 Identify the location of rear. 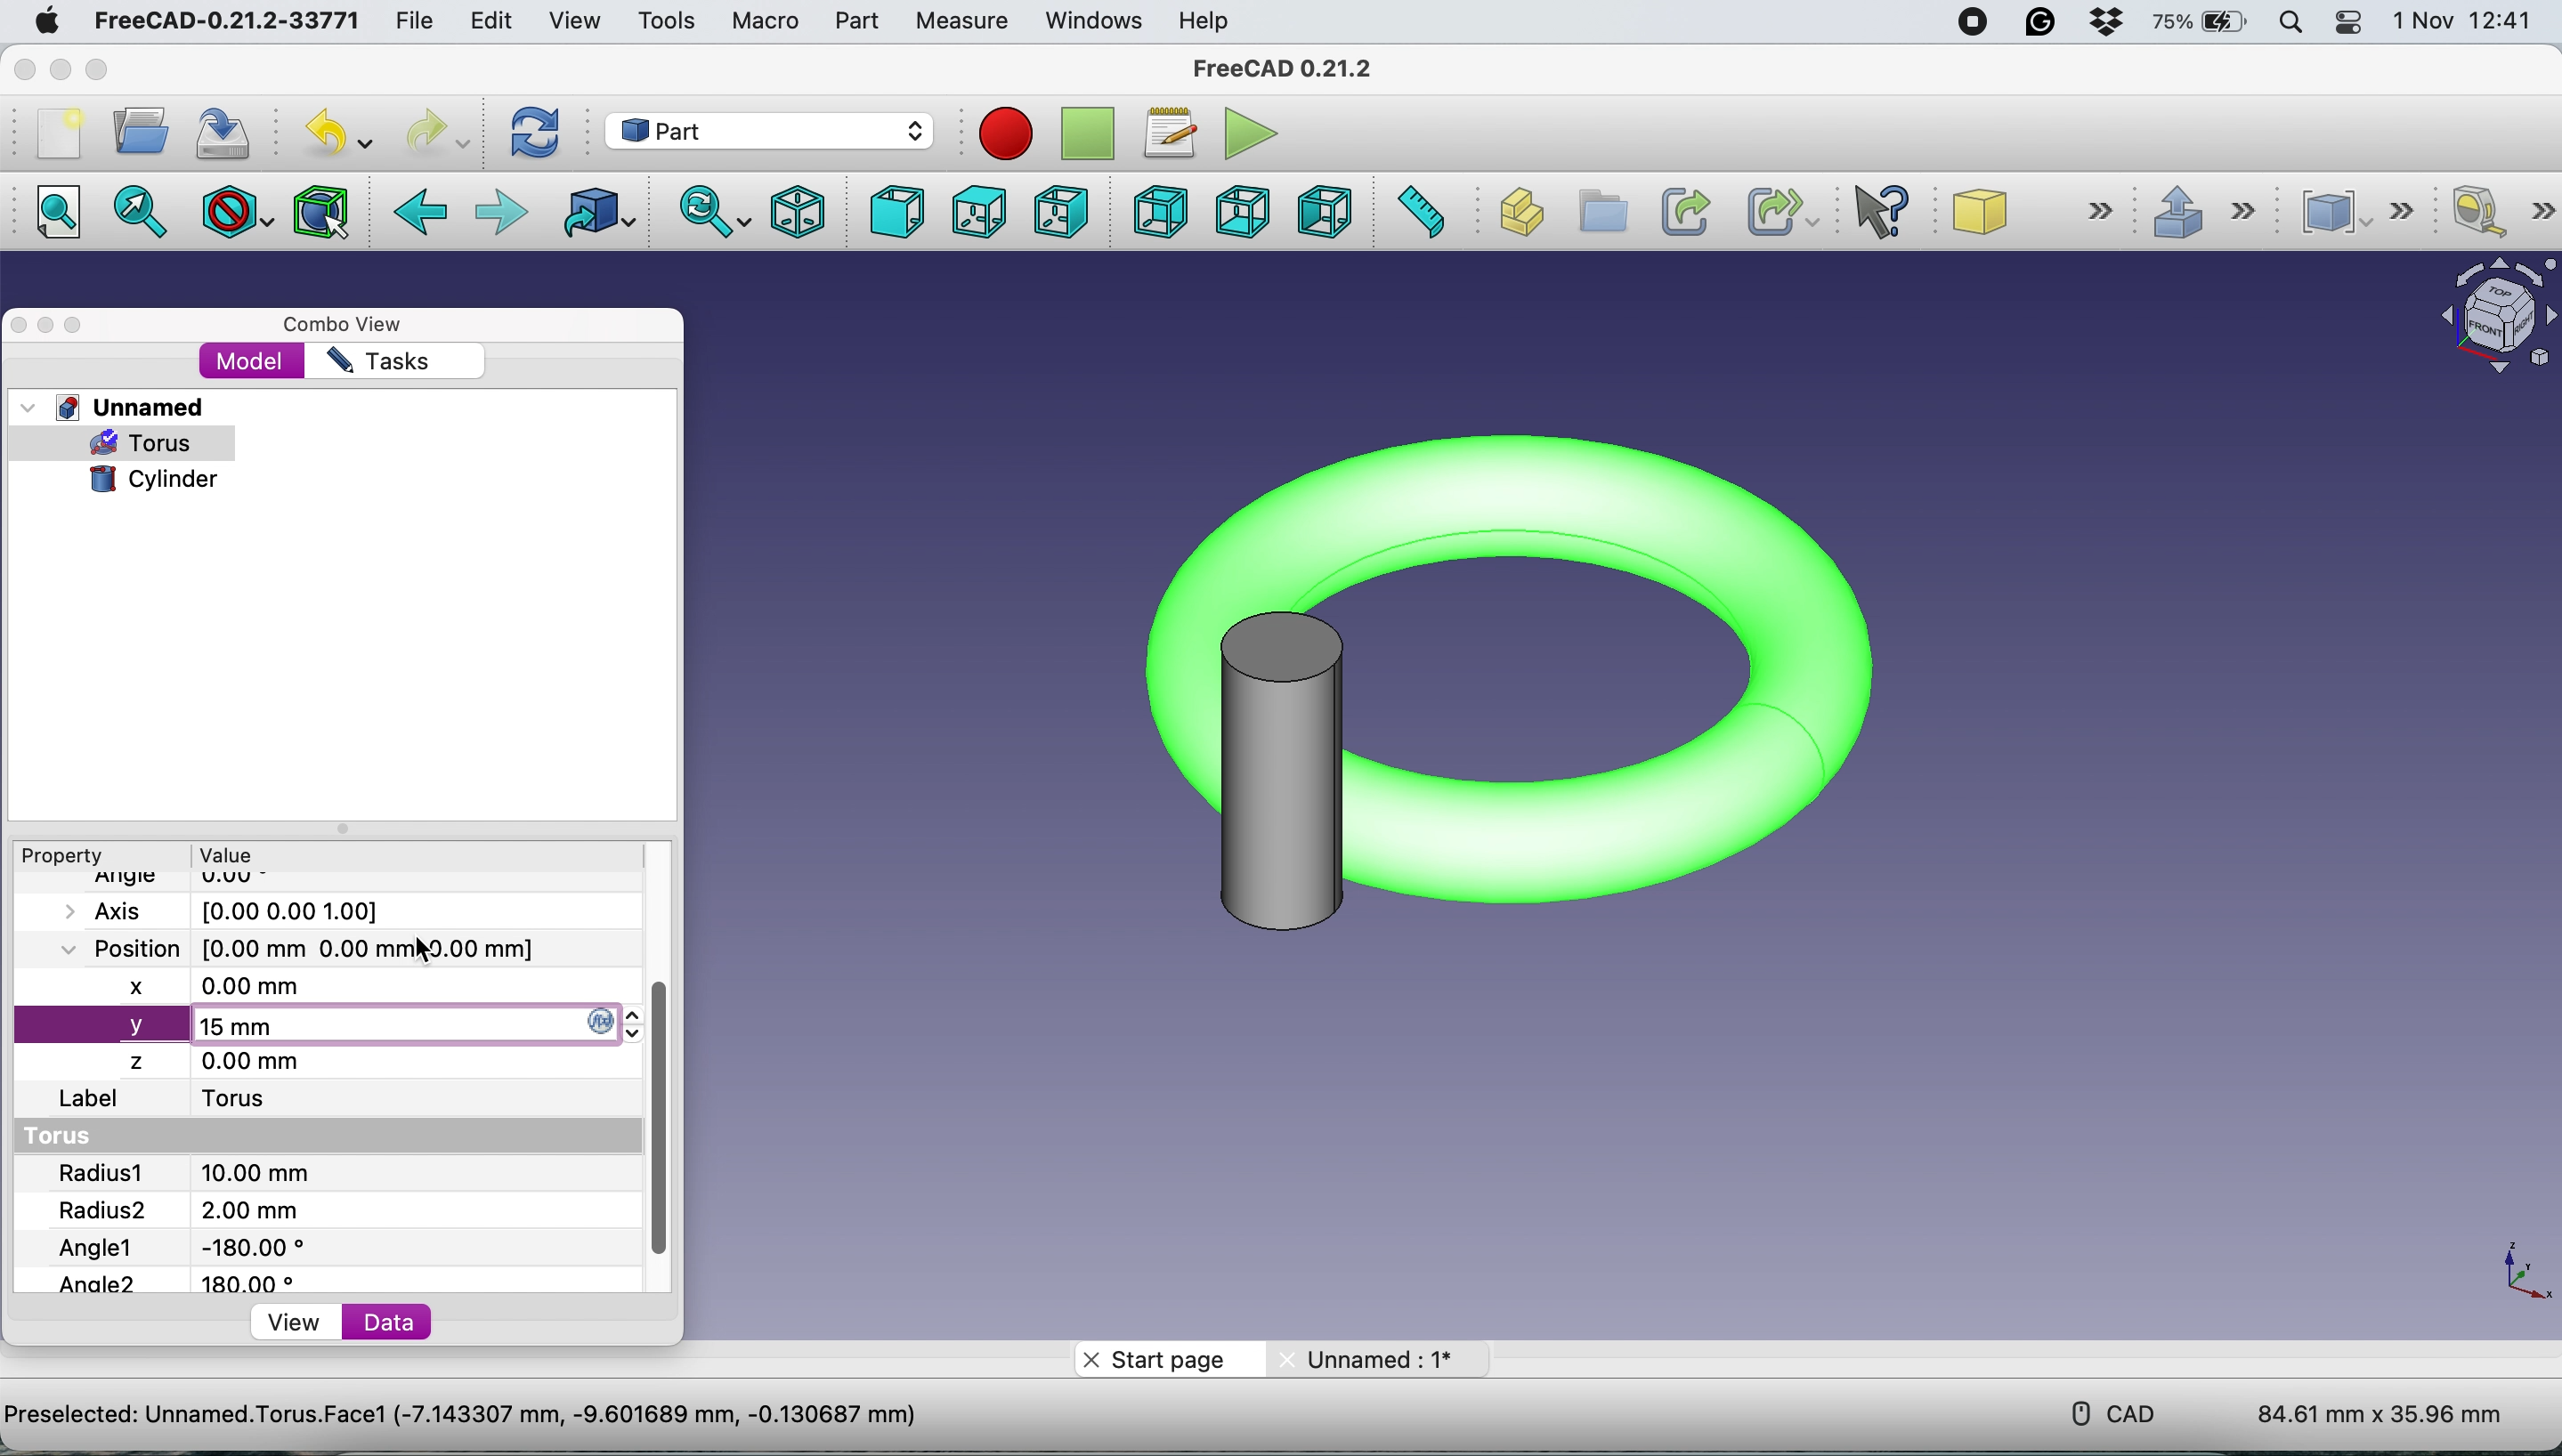
(1161, 212).